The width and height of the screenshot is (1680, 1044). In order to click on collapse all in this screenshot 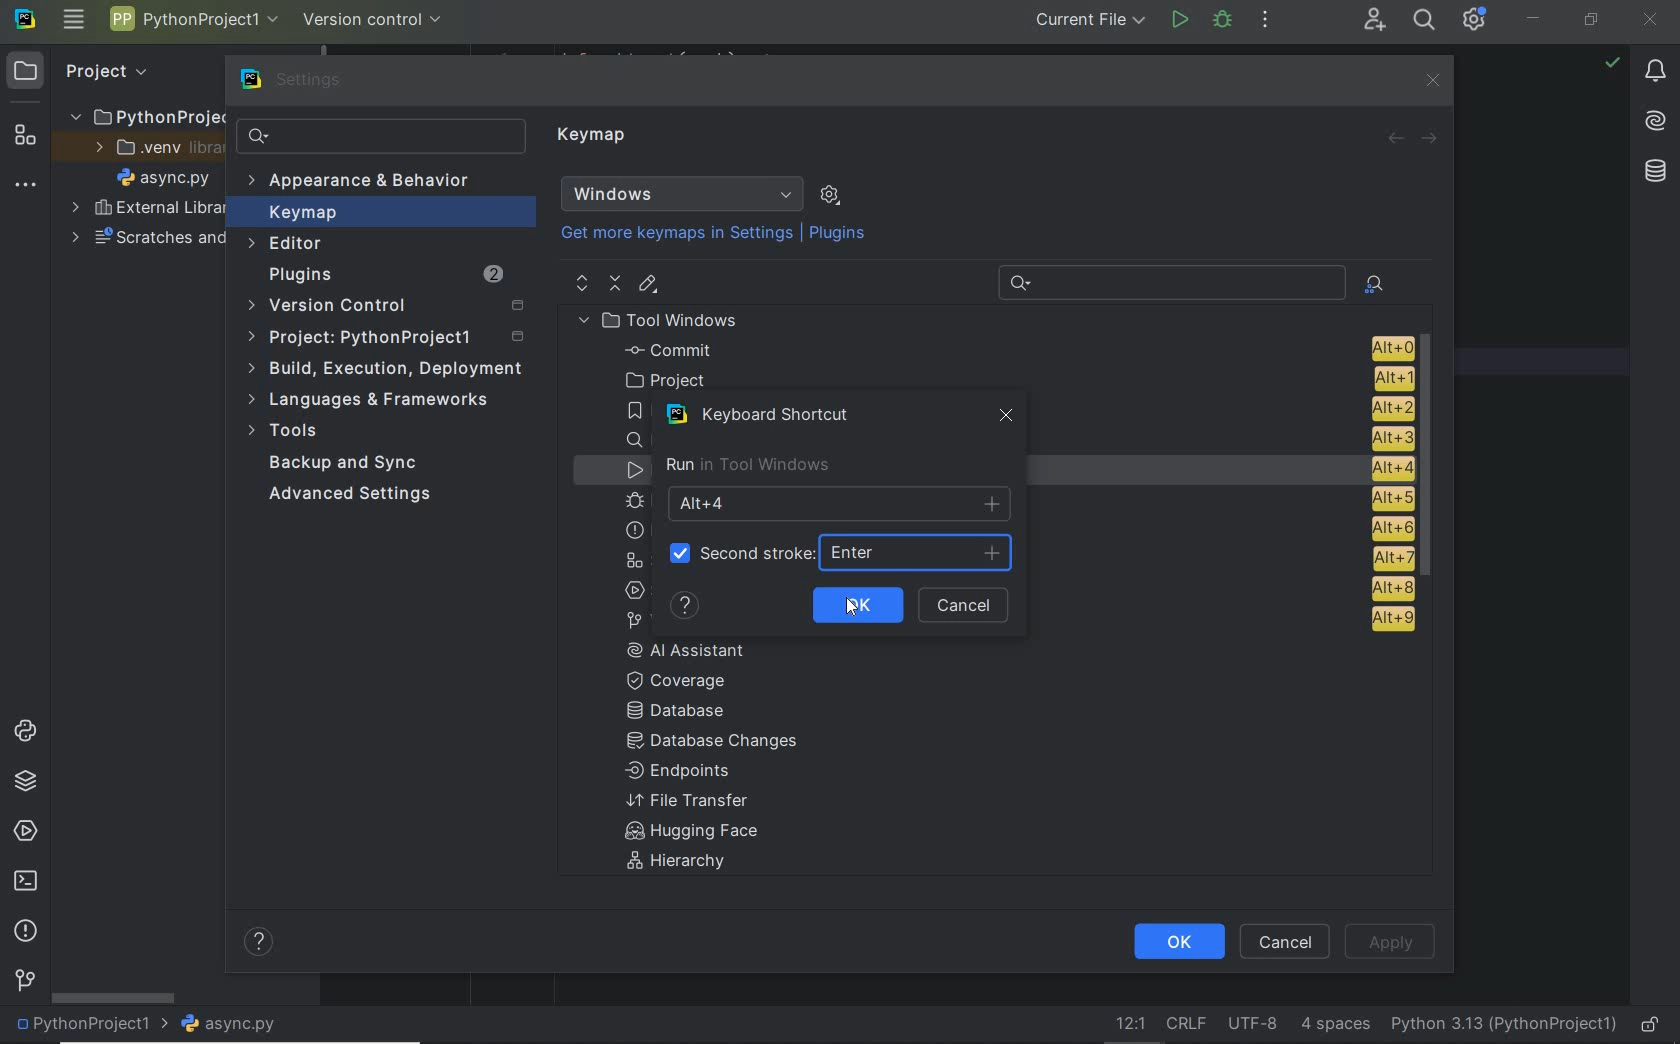, I will do `click(615, 284)`.